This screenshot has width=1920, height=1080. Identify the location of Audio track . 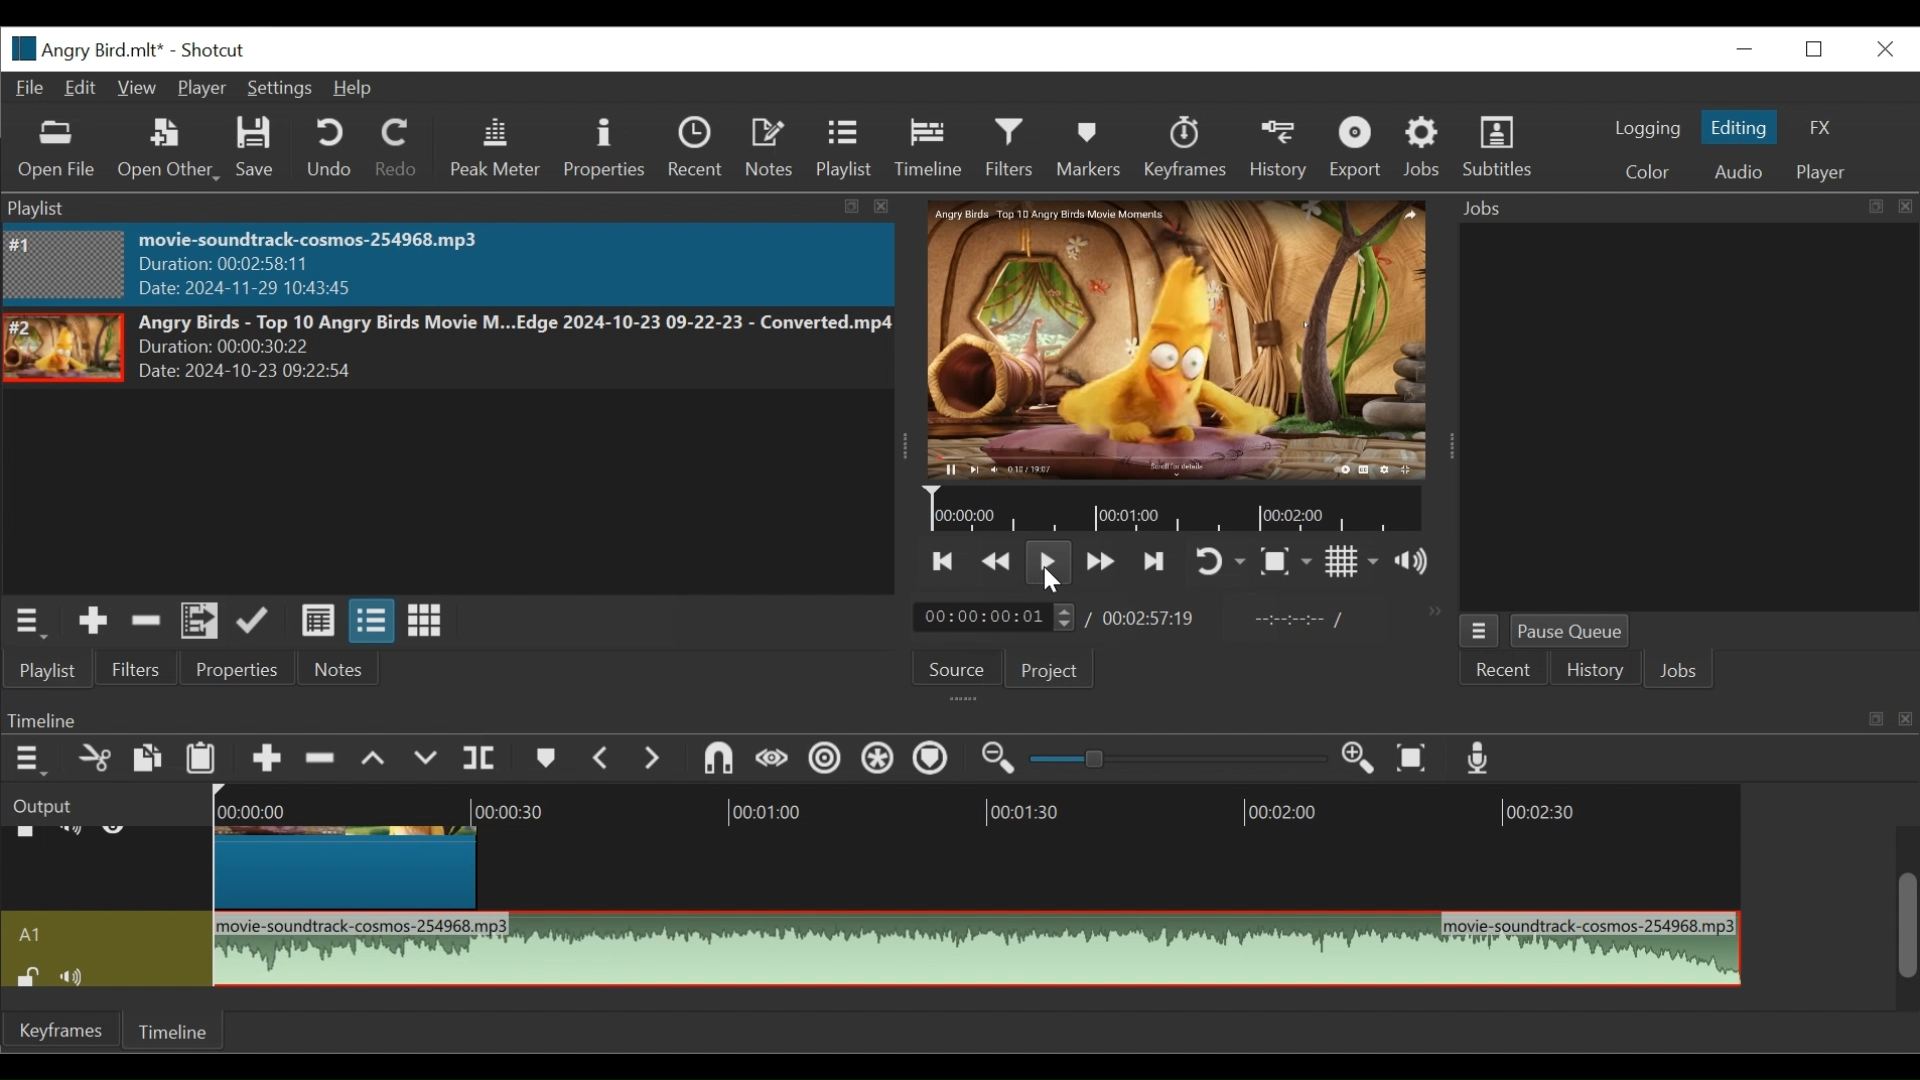
(107, 934).